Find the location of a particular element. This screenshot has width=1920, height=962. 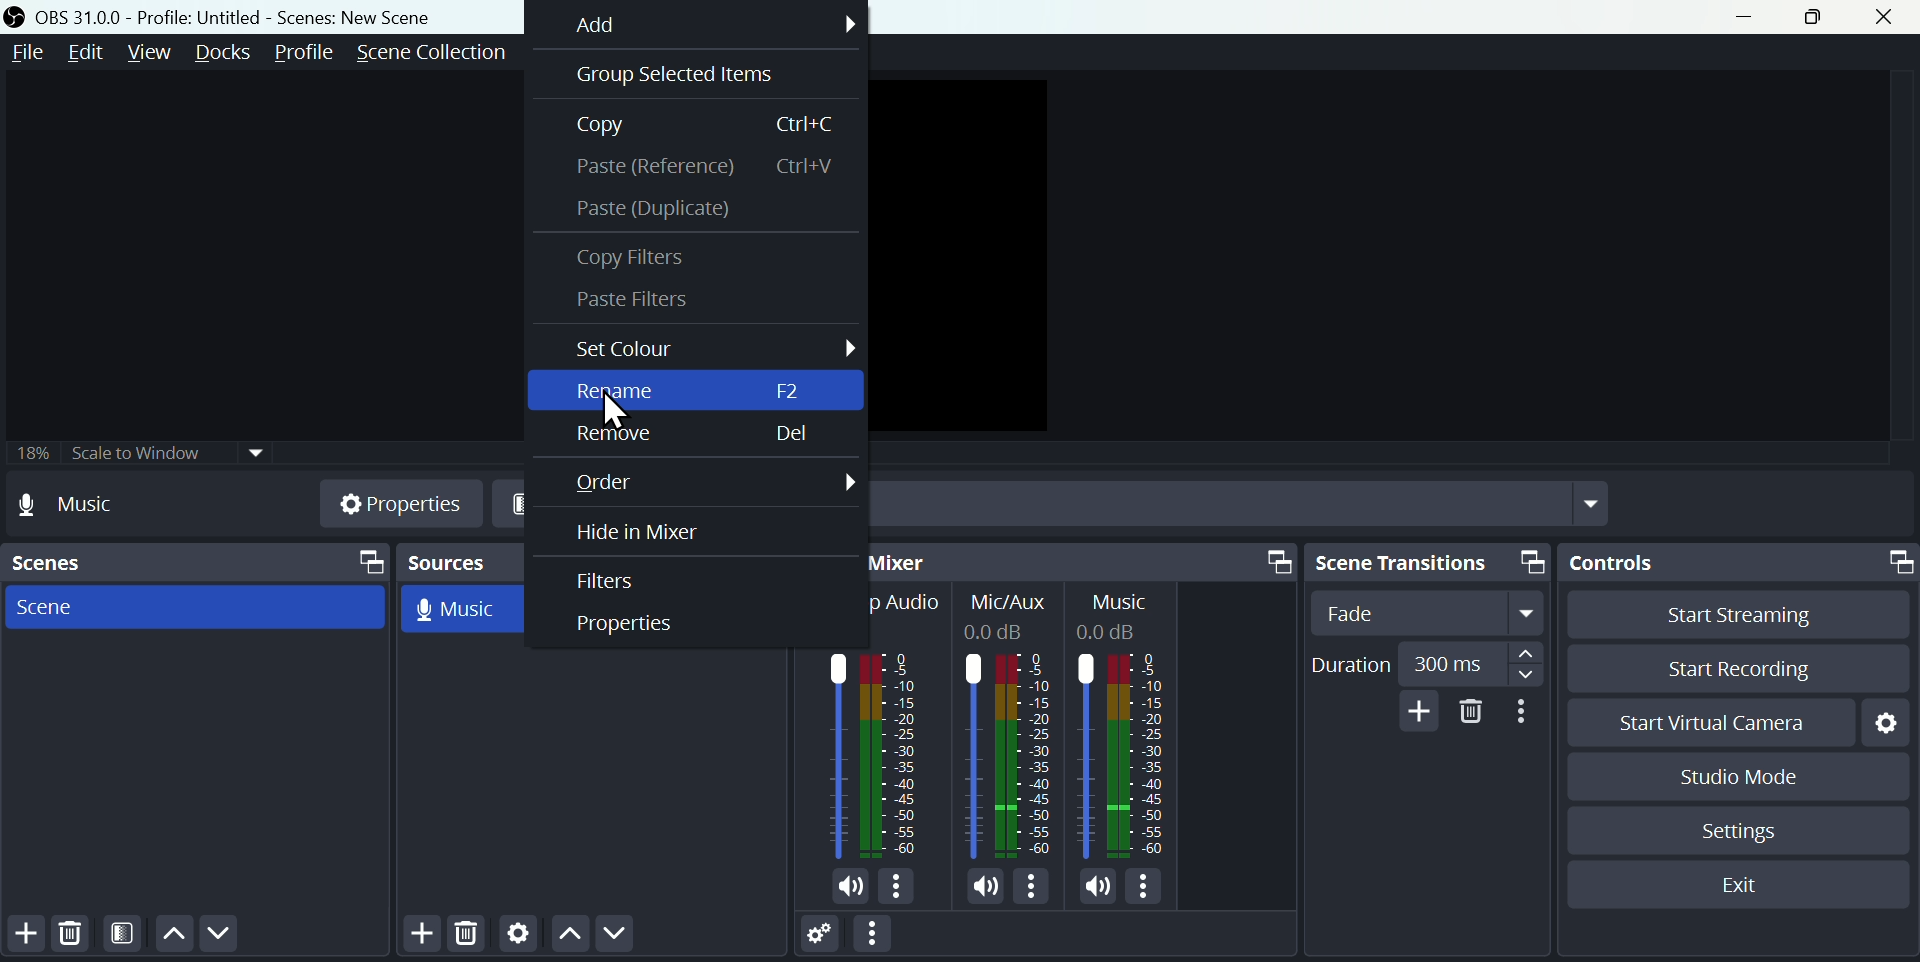

Delete is located at coordinates (77, 936).